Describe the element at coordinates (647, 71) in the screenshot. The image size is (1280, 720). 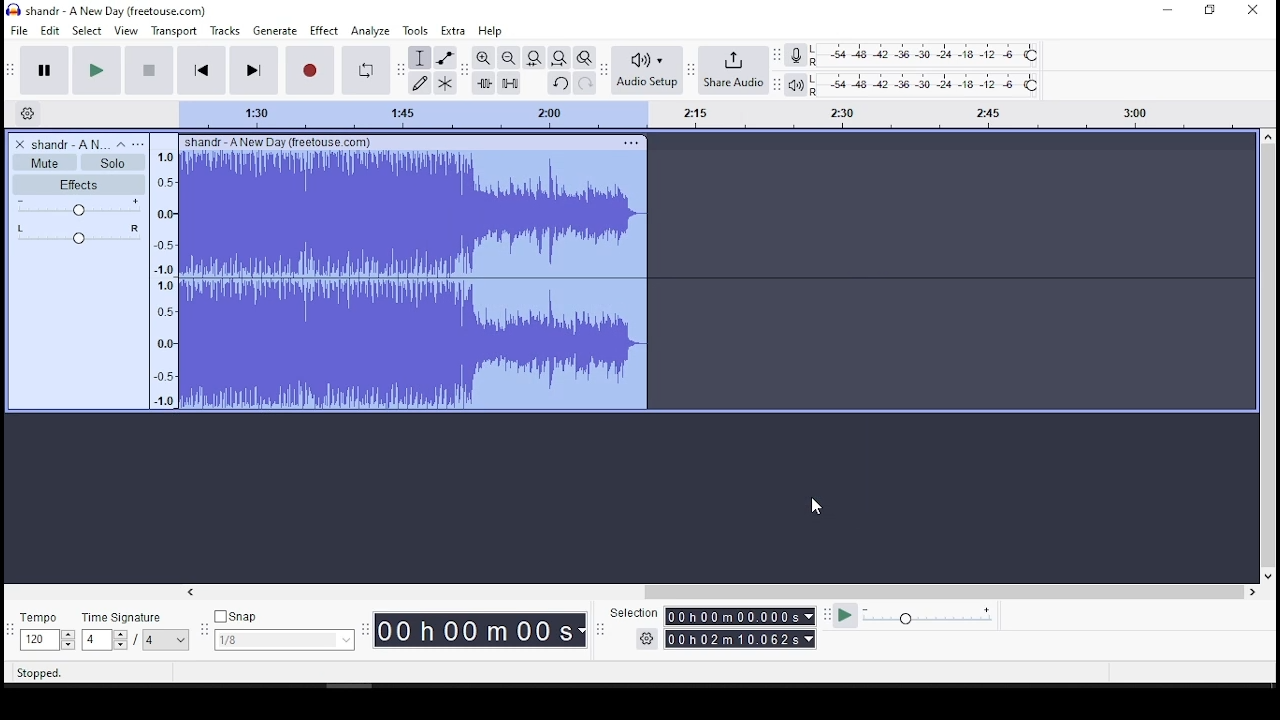
I see `audio setup` at that location.